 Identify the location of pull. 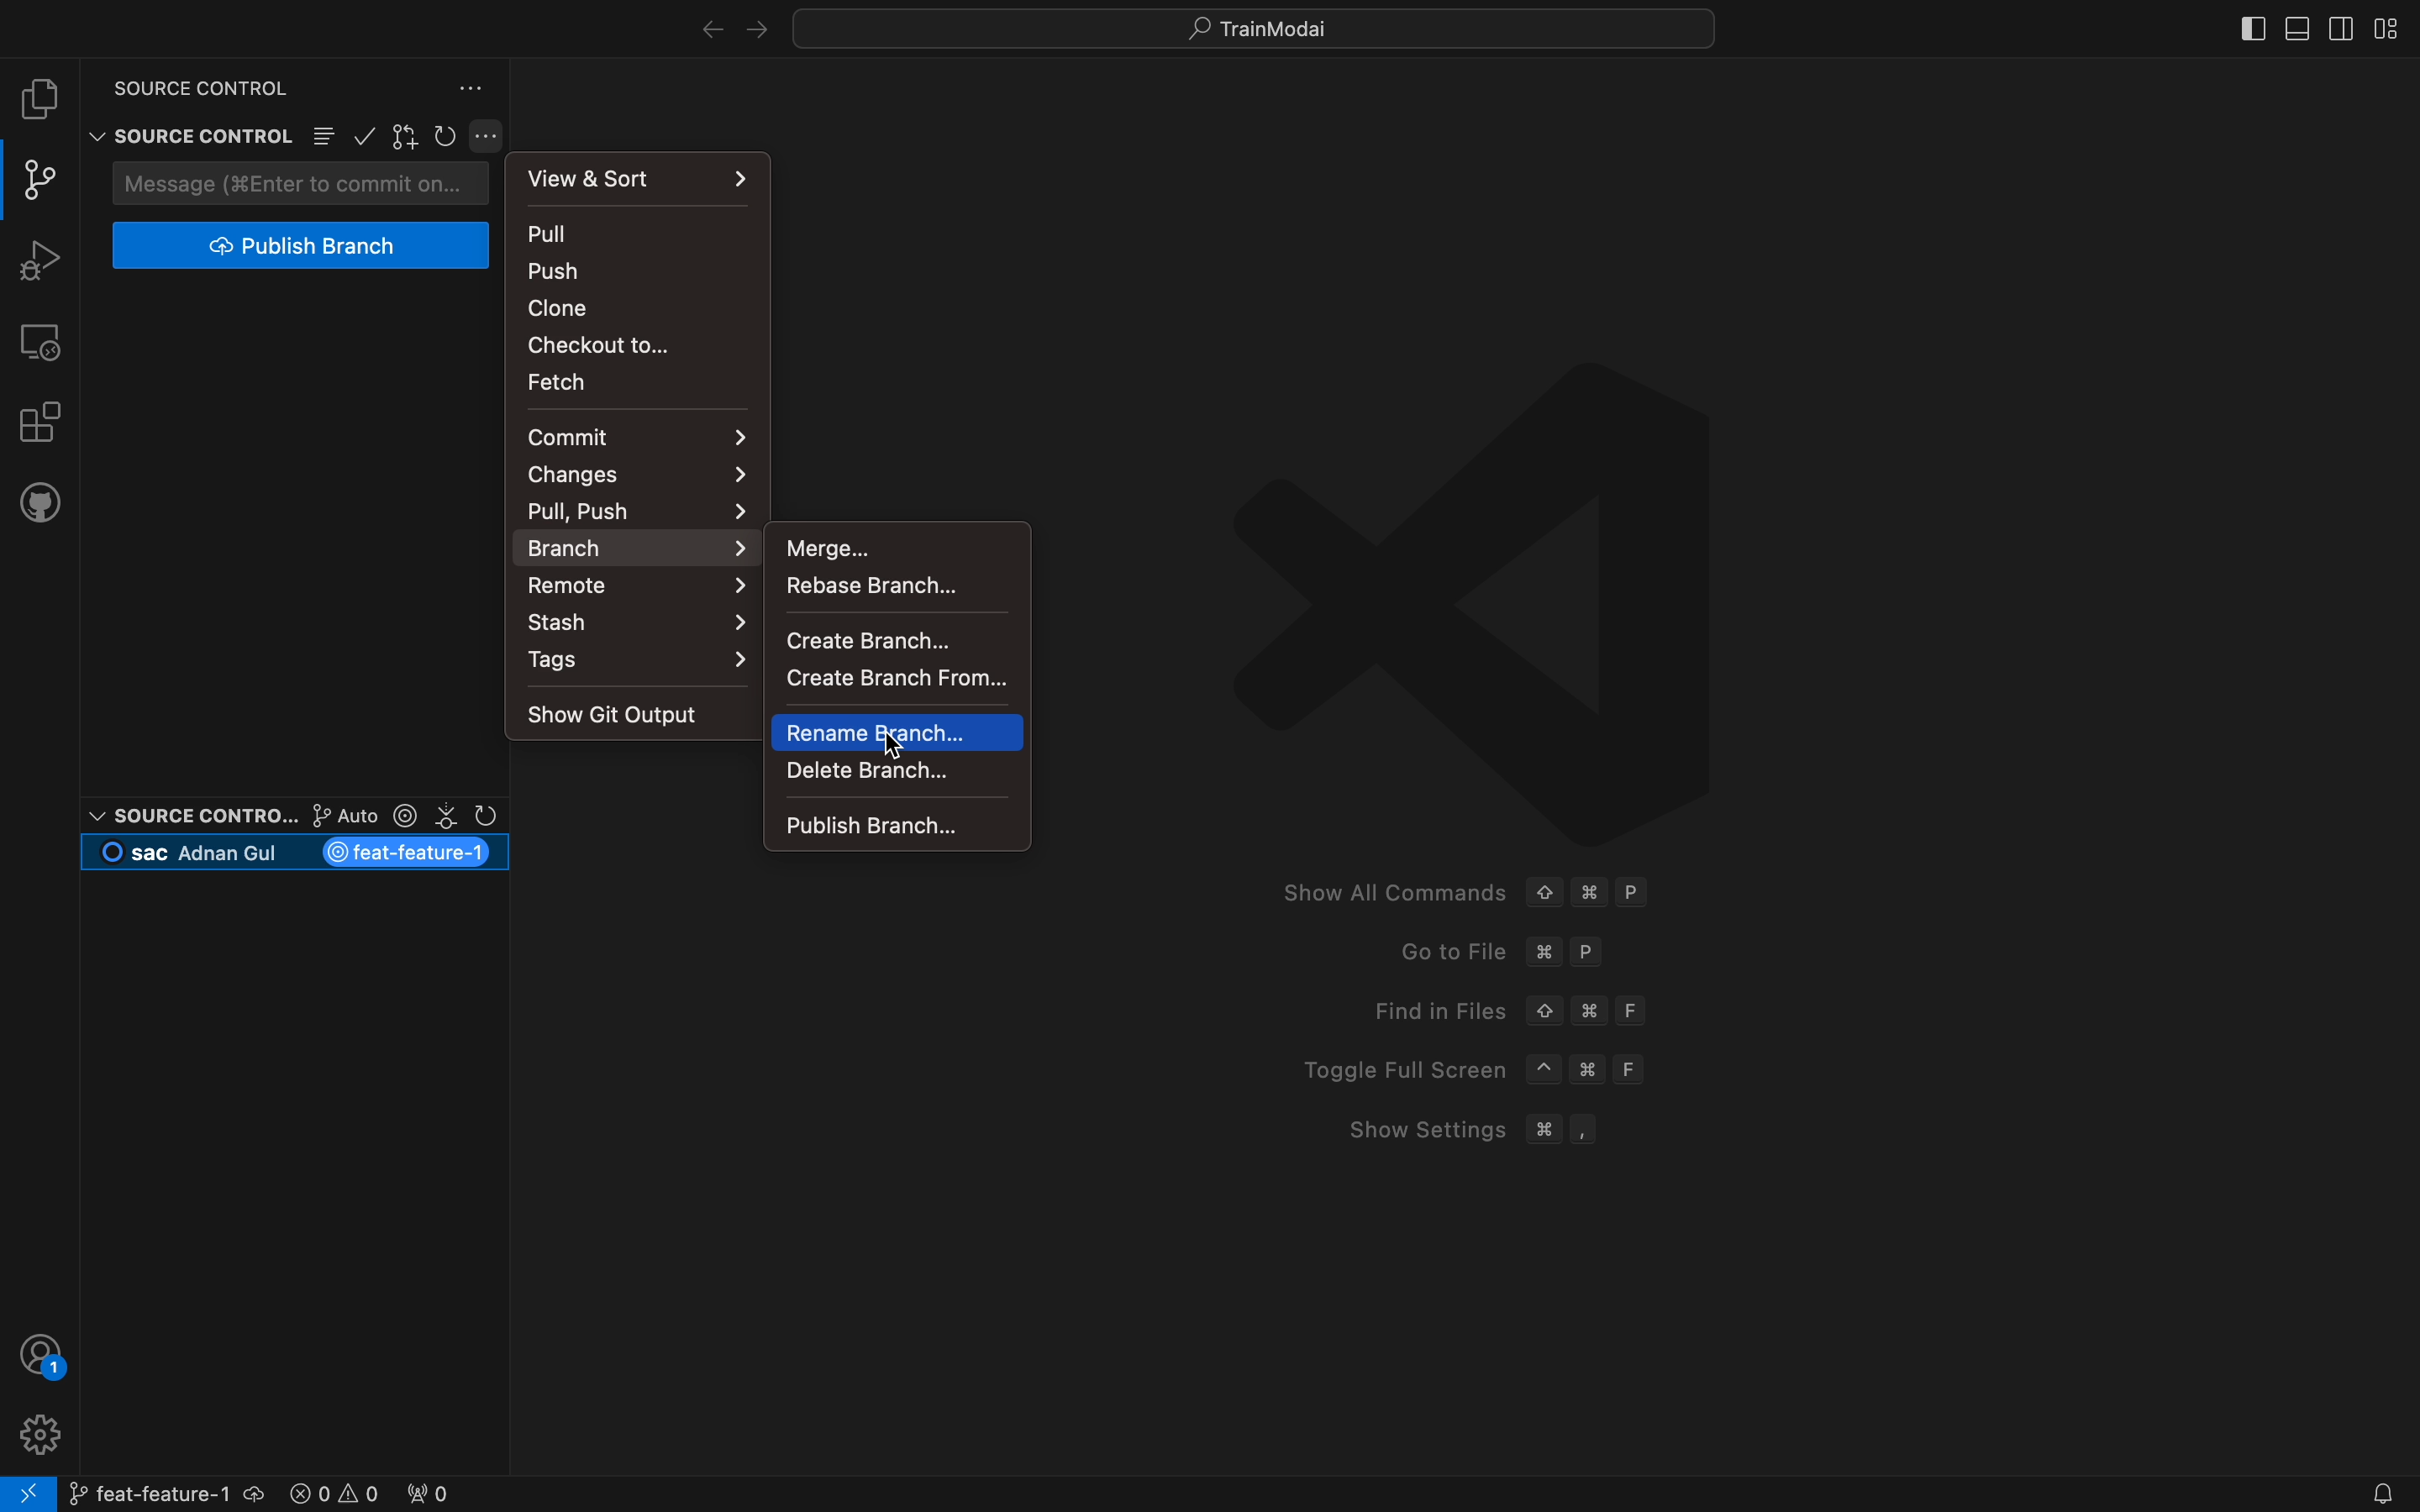
(645, 232).